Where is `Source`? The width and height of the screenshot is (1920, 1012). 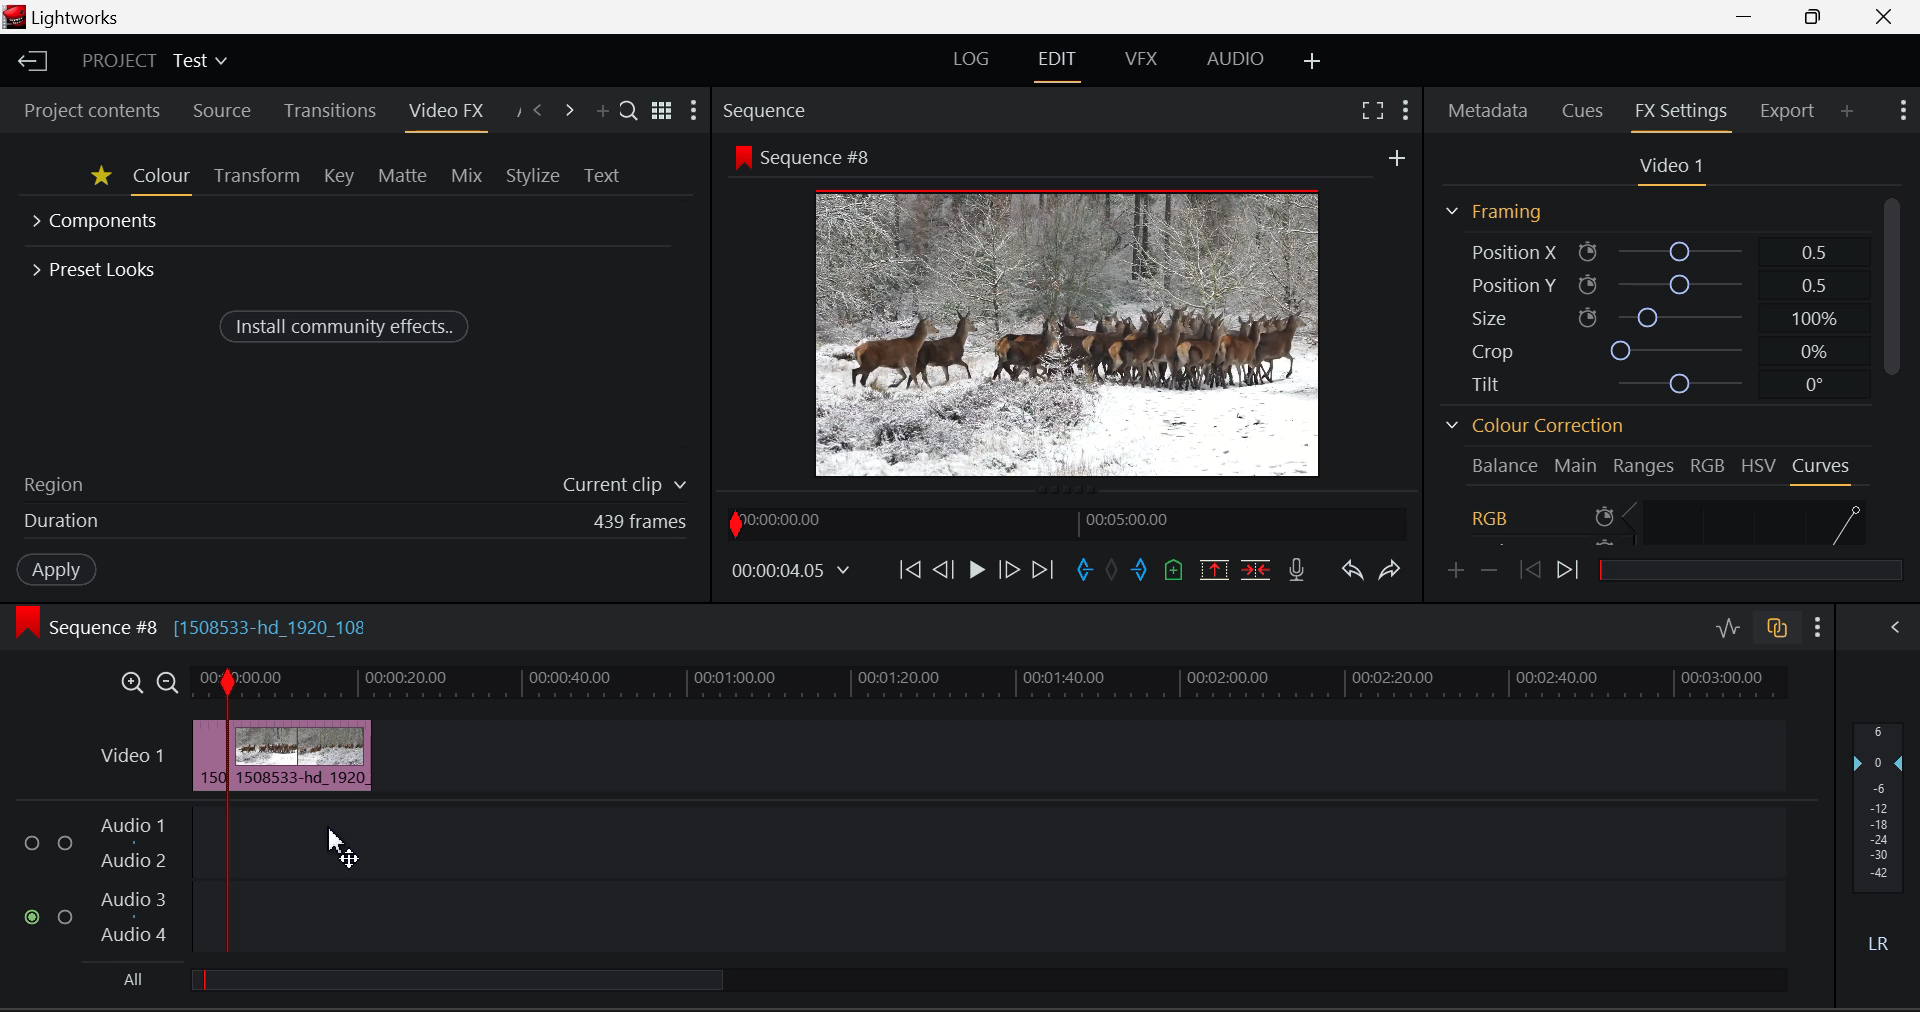
Source is located at coordinates (221, 111).